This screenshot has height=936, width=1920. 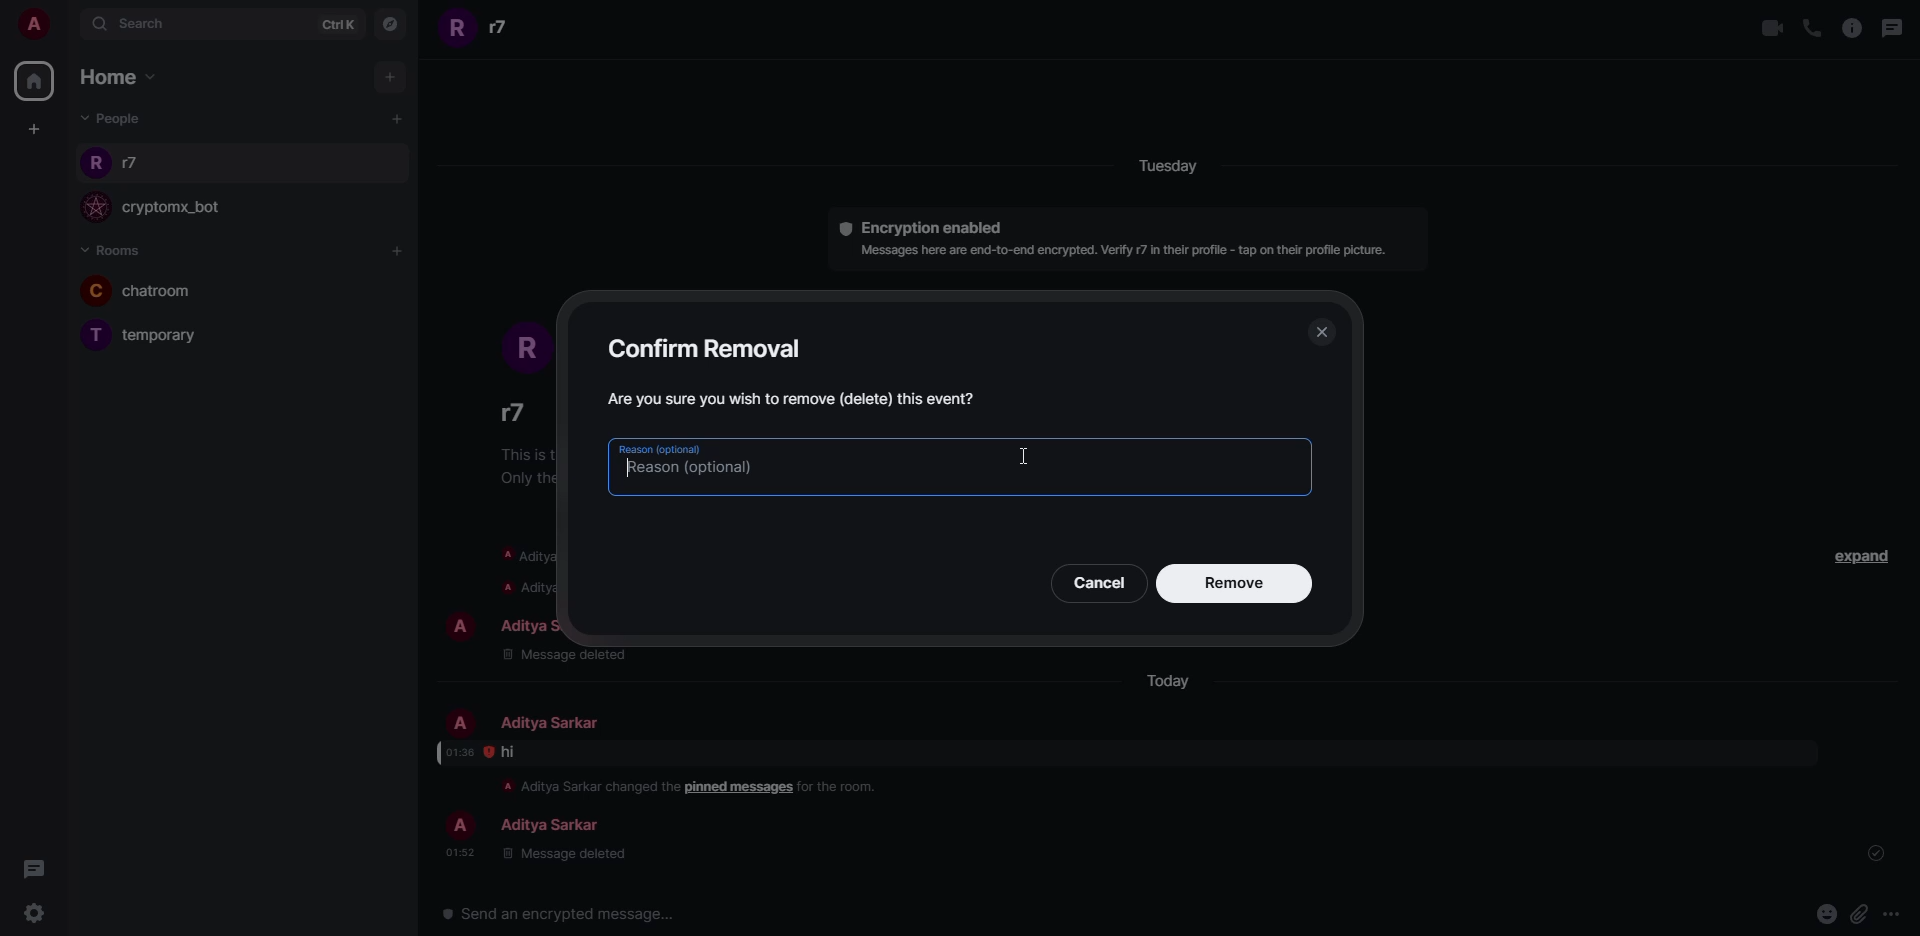 I want to click on create space, so click(x=29, y=128).